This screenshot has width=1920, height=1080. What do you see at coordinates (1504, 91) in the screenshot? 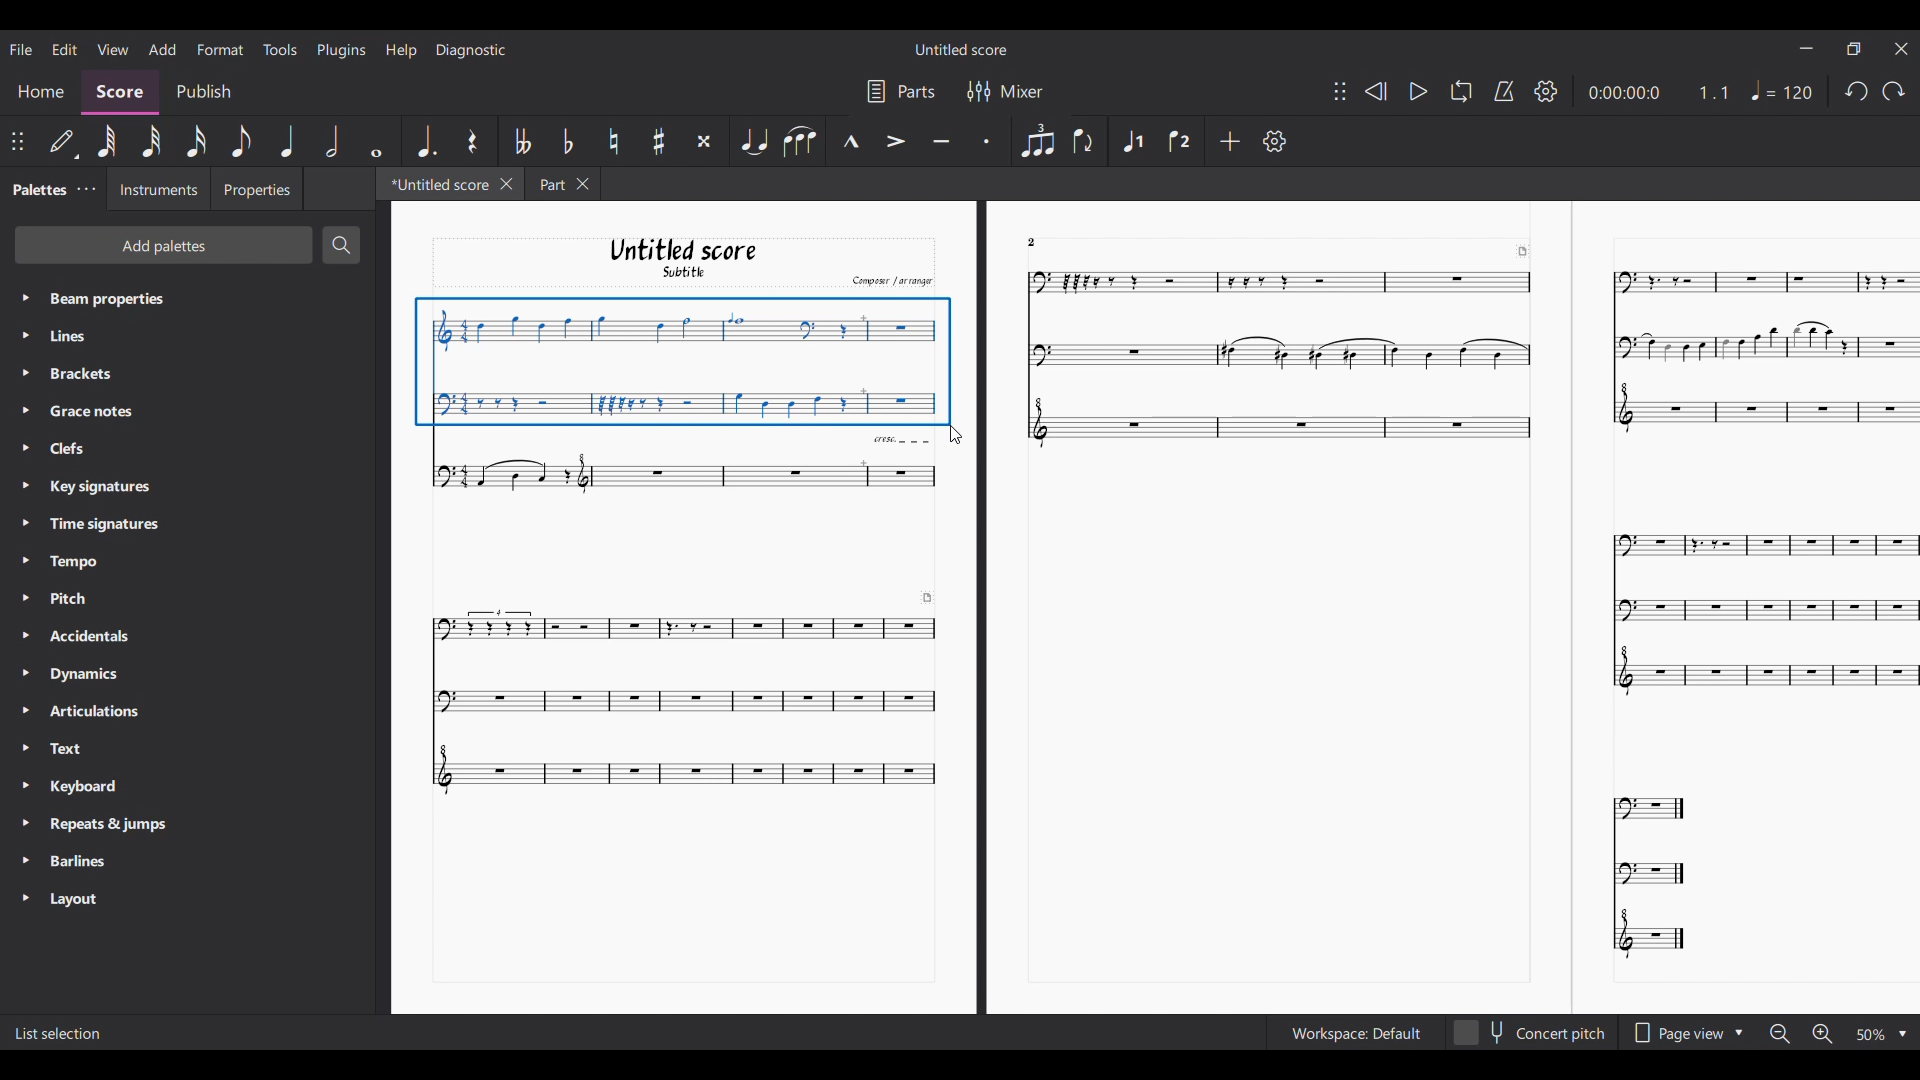
I see `Metronome` at bounding box center [1504, 91].